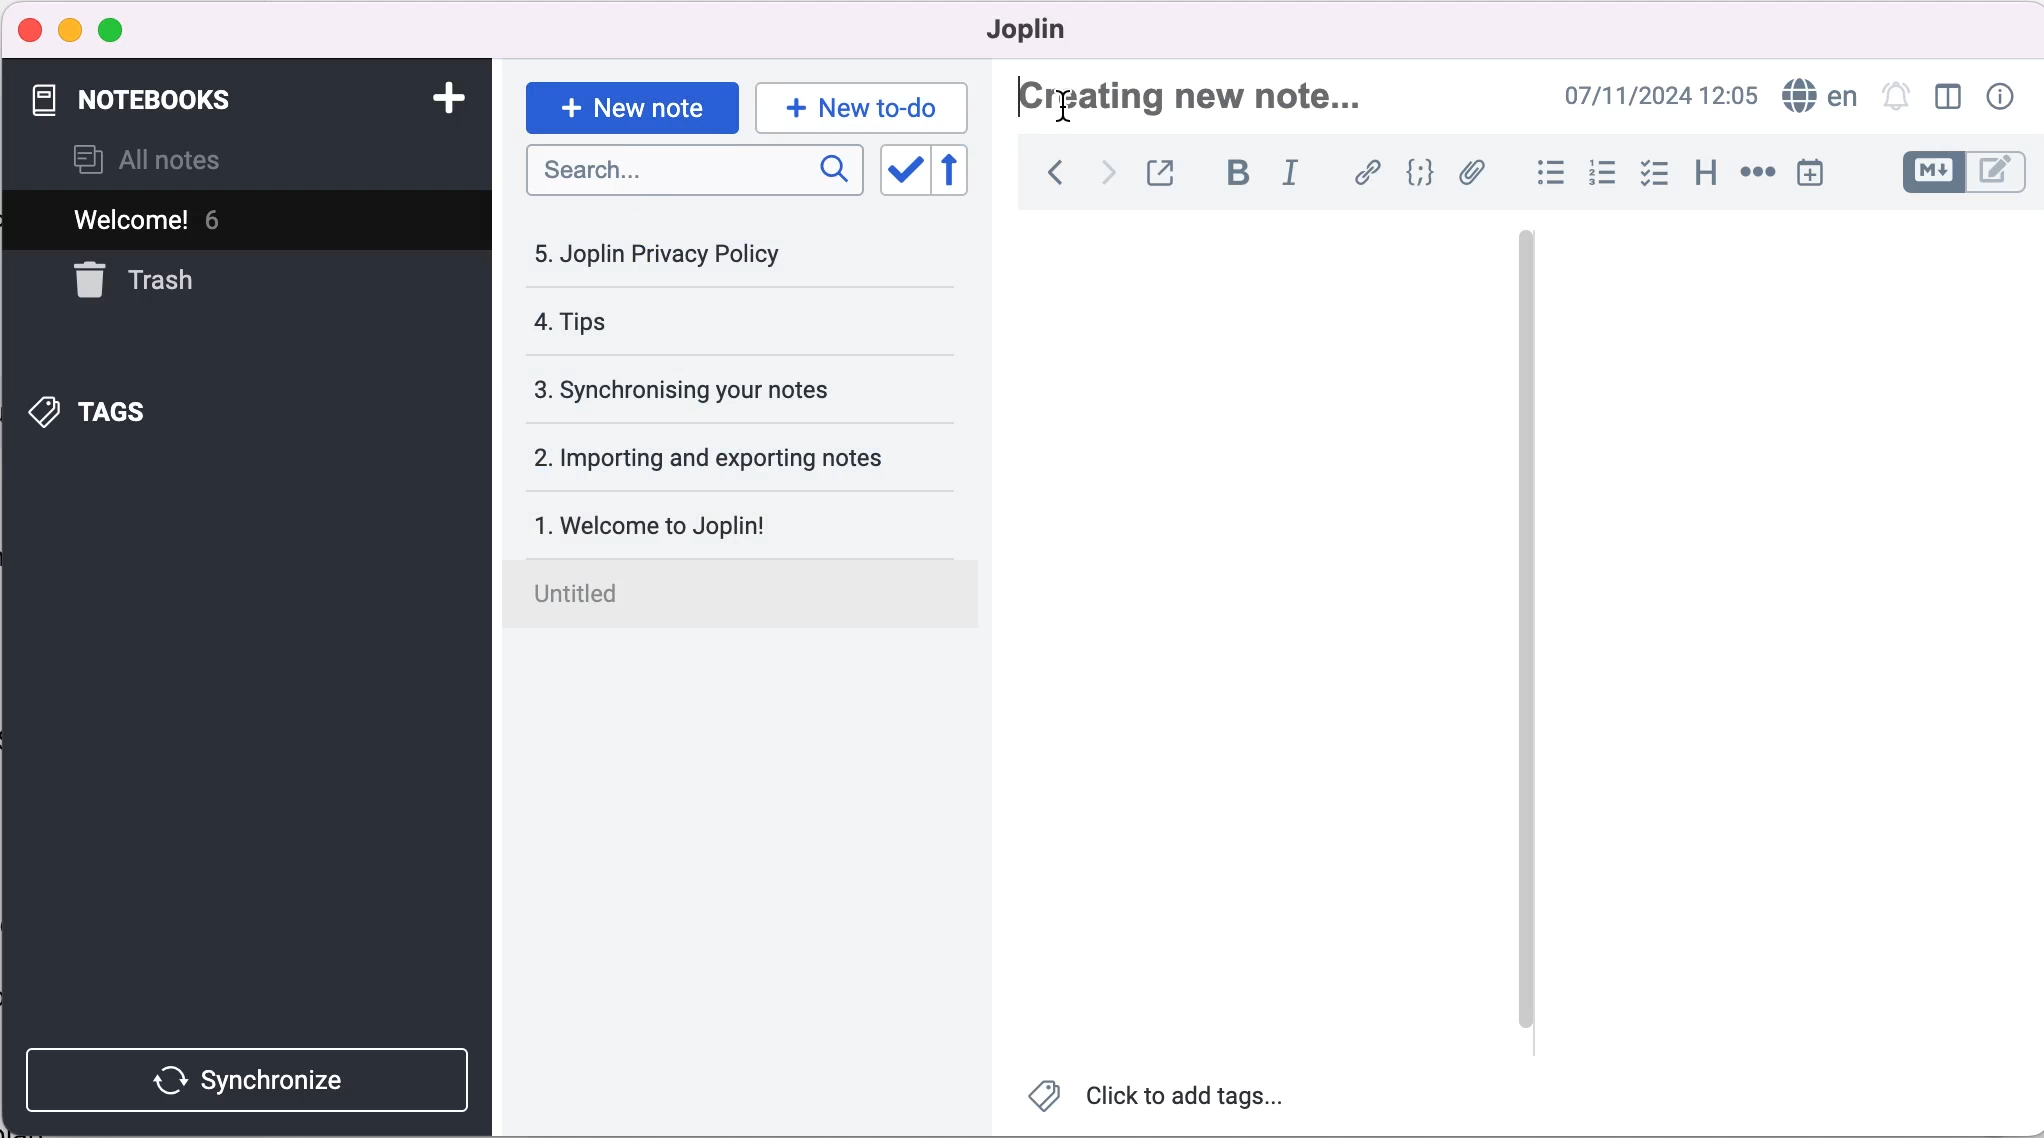 The image size is (2044, 1138). I want to click on minimize, so click(70, 29).